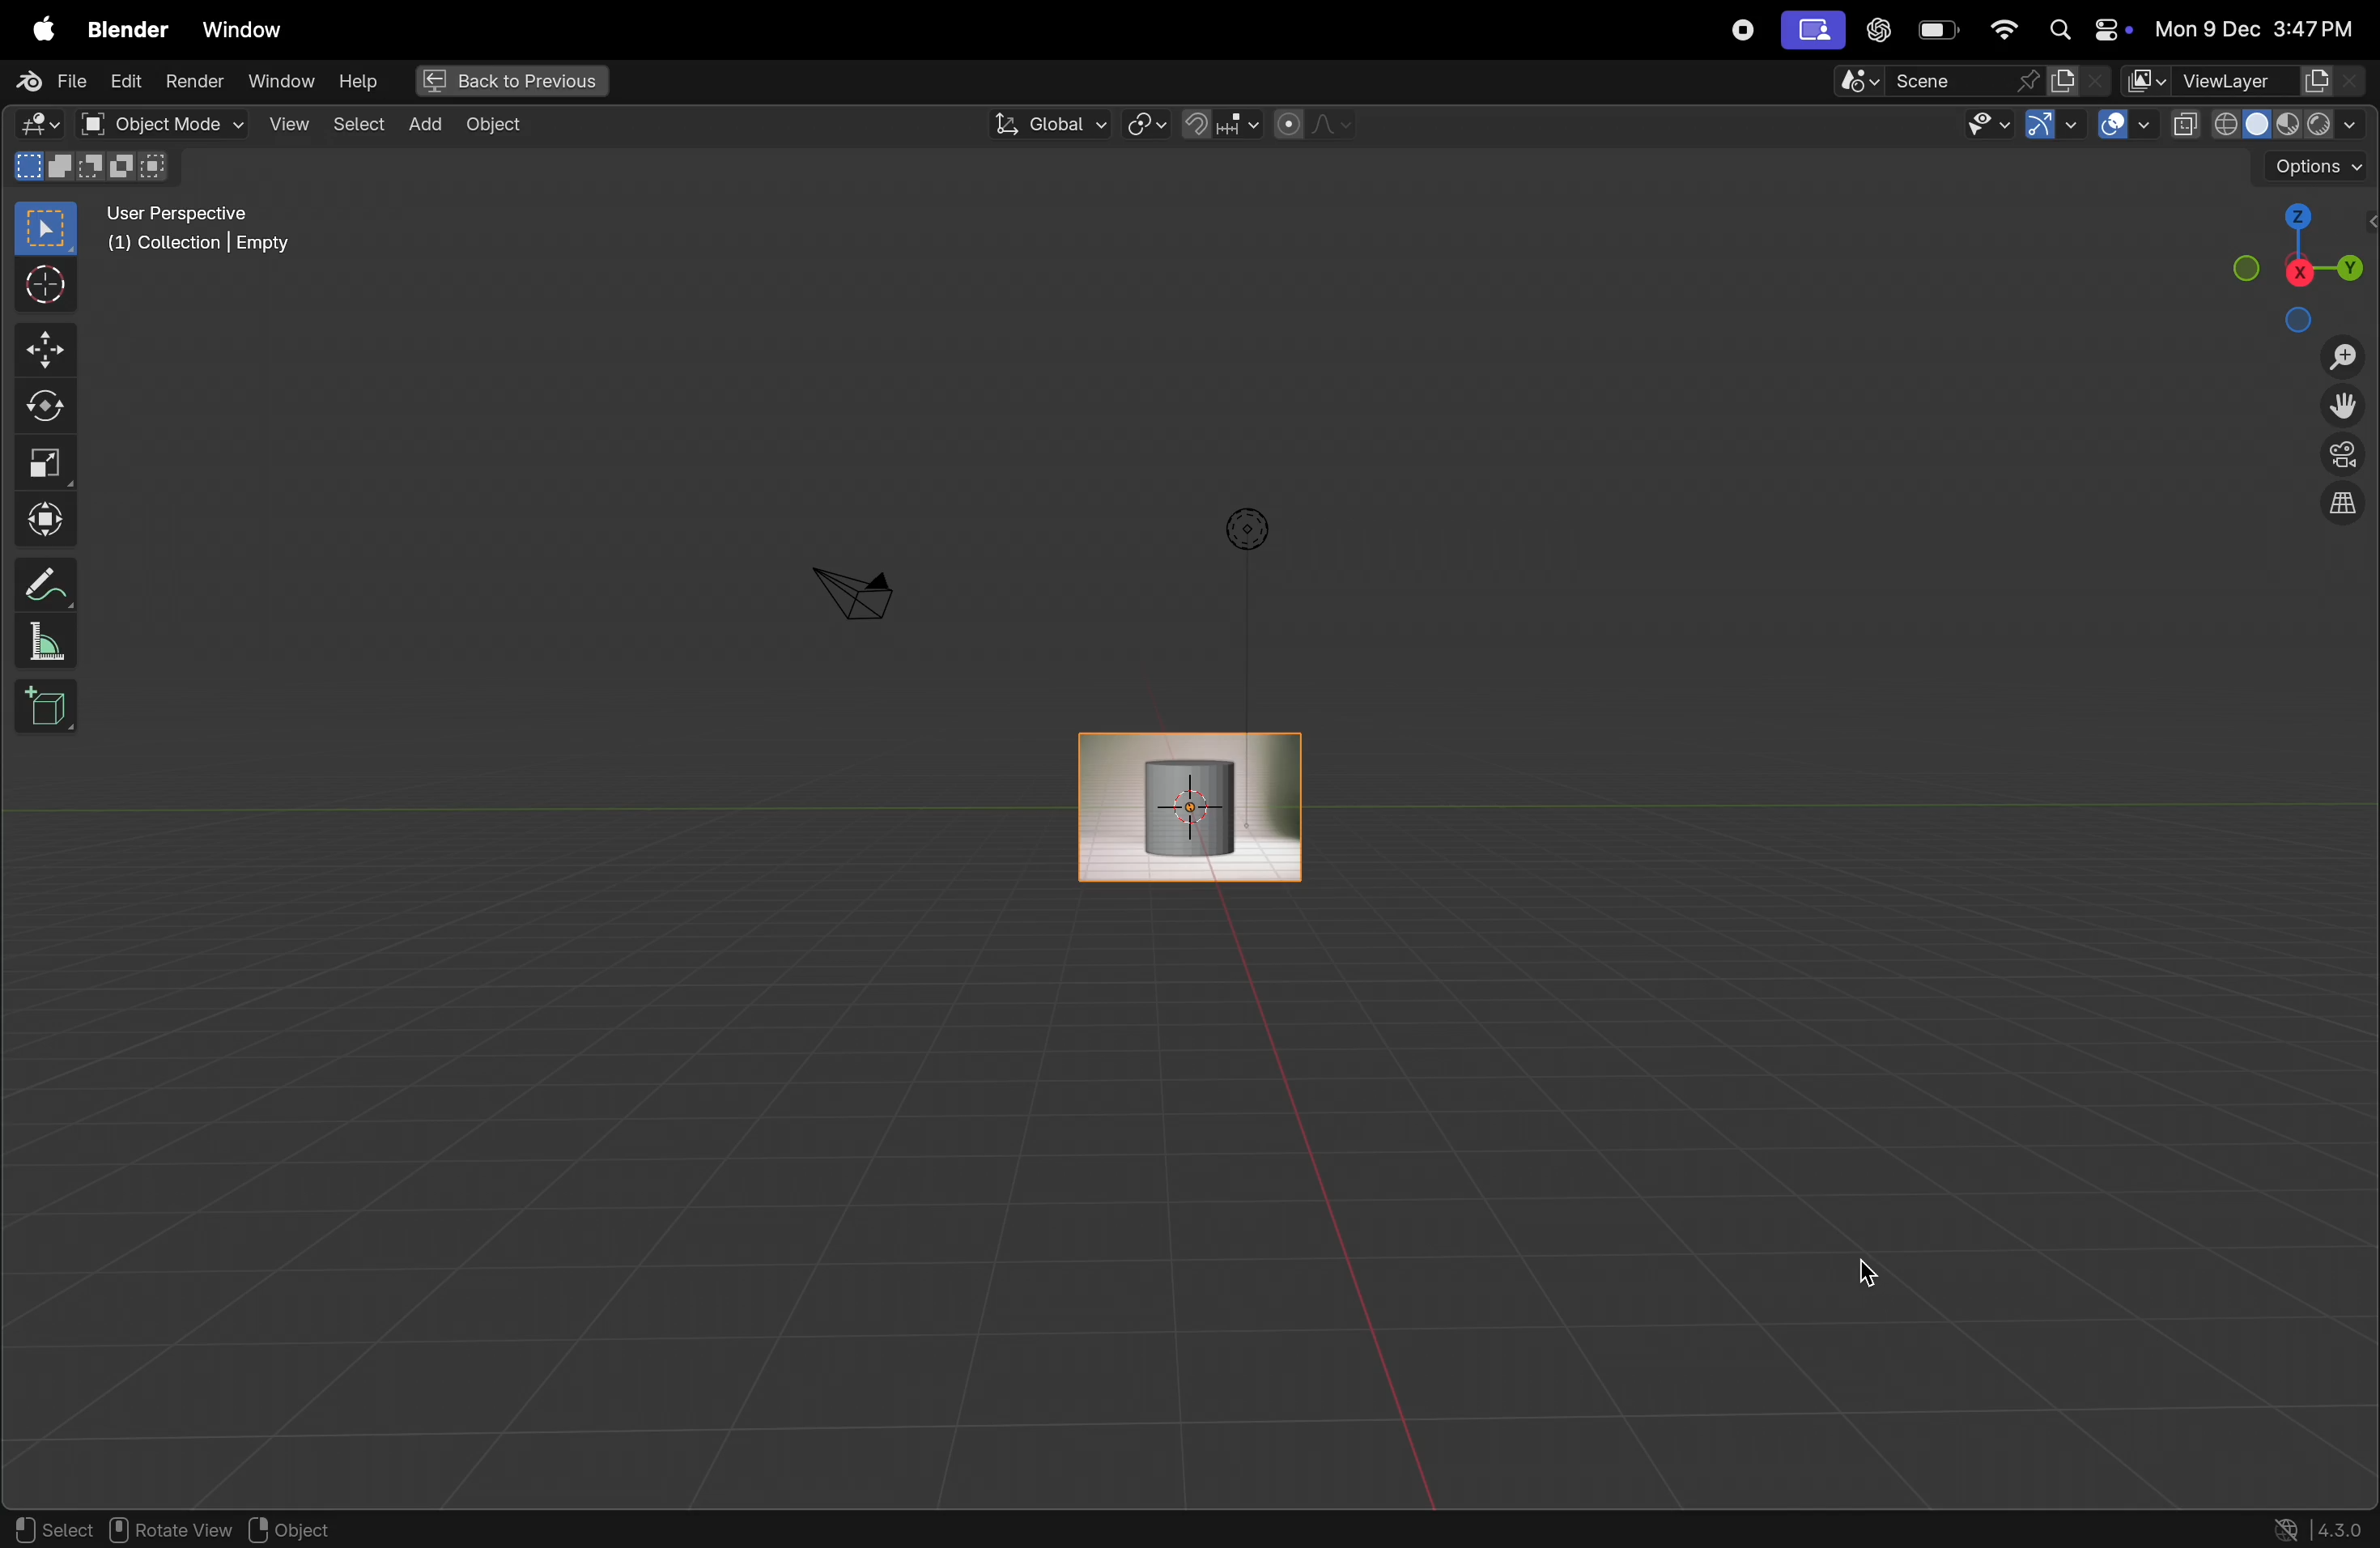 The height and width of the screenshot is (1548, 2380). I want to click on score, so click(1937, 80).